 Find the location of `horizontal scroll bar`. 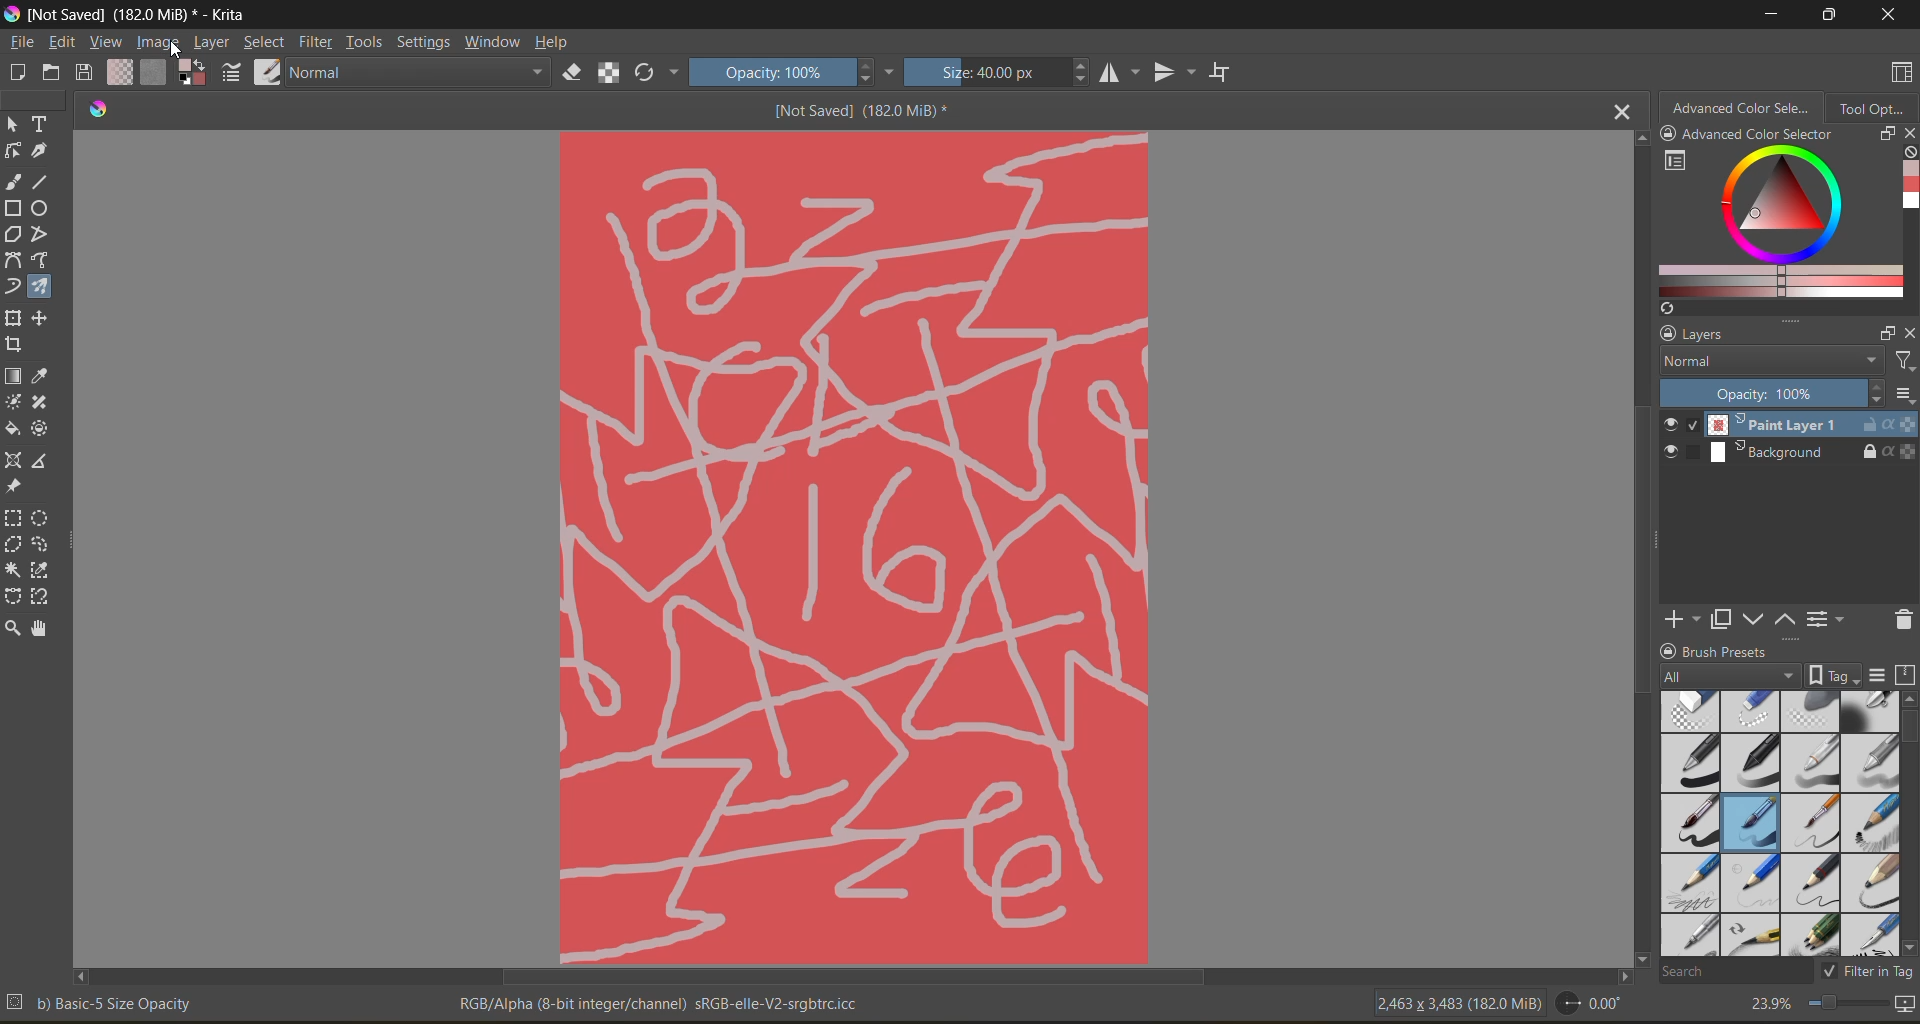

horizontal scroll bar is located at coordinates (858, 978).